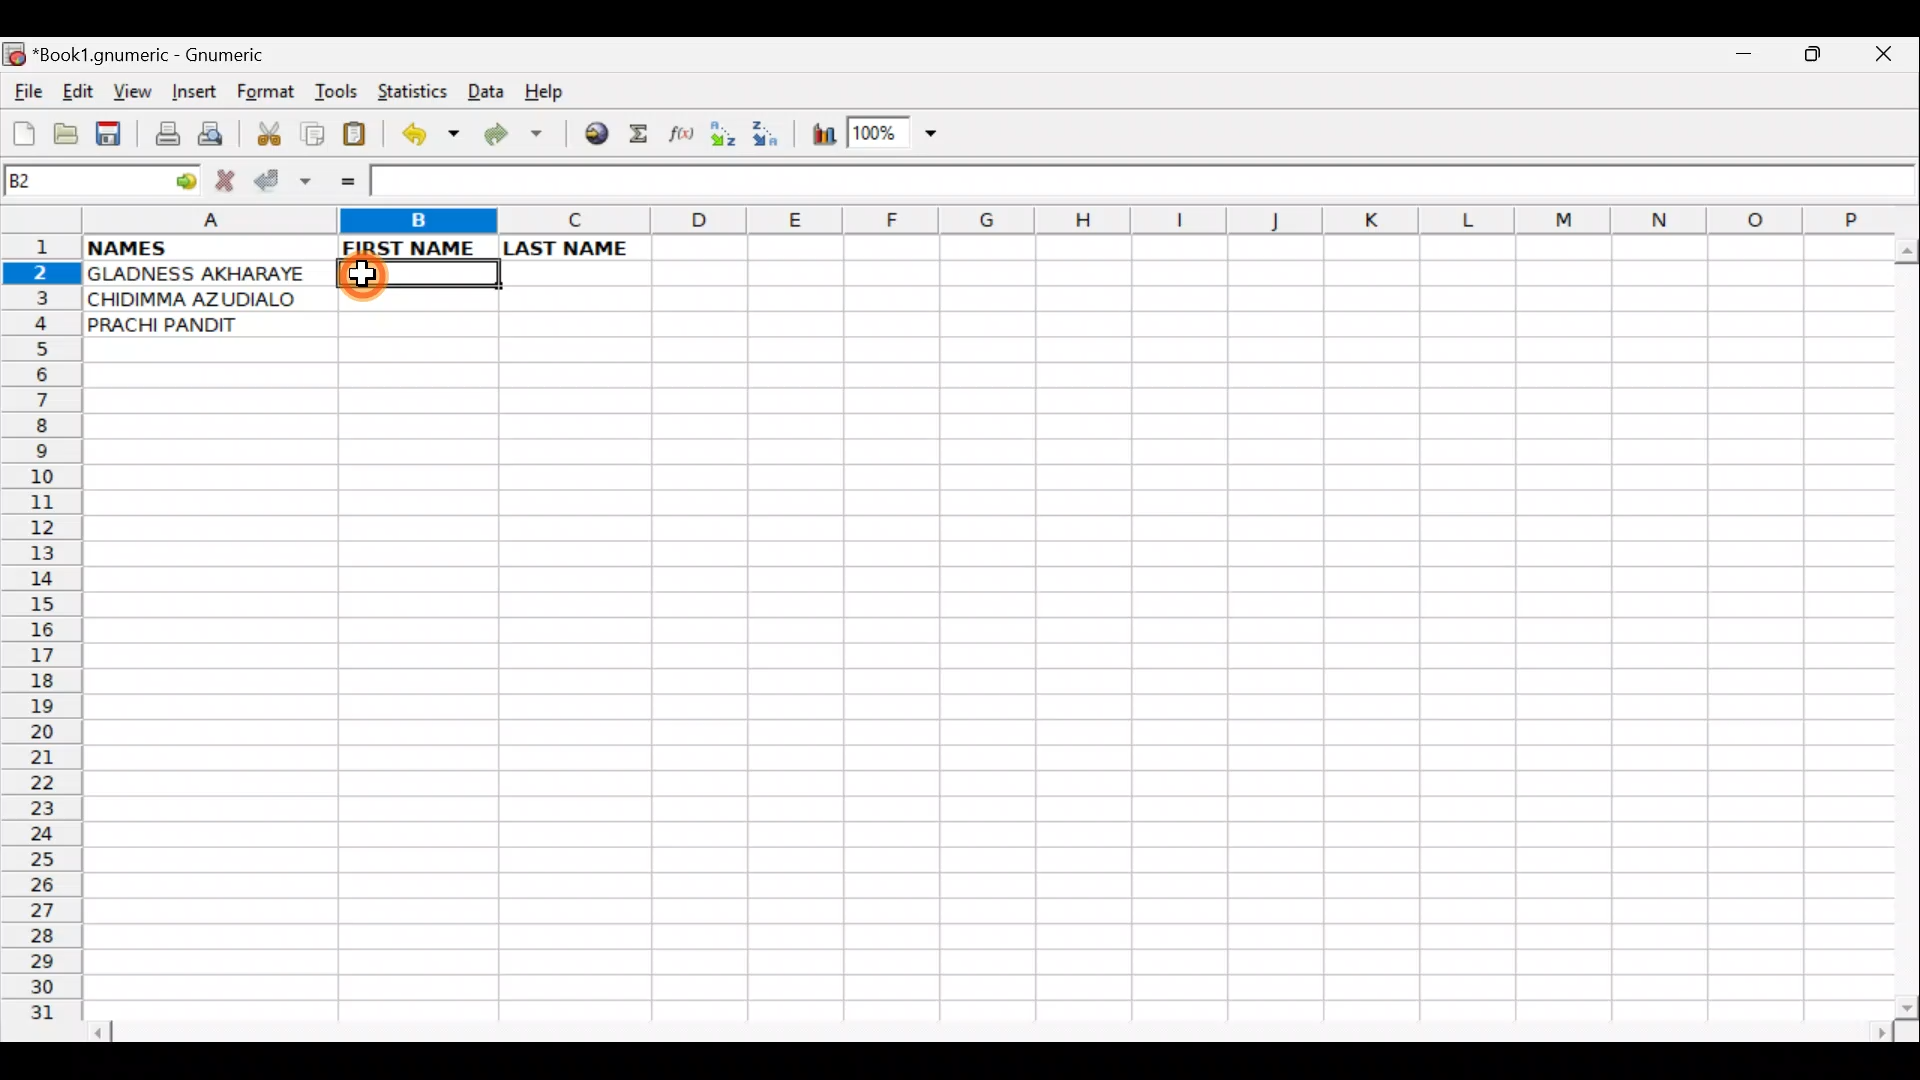  Describe the element at coordinates (818, 137) in the screenshot. I see `Insert Chart` at that location.